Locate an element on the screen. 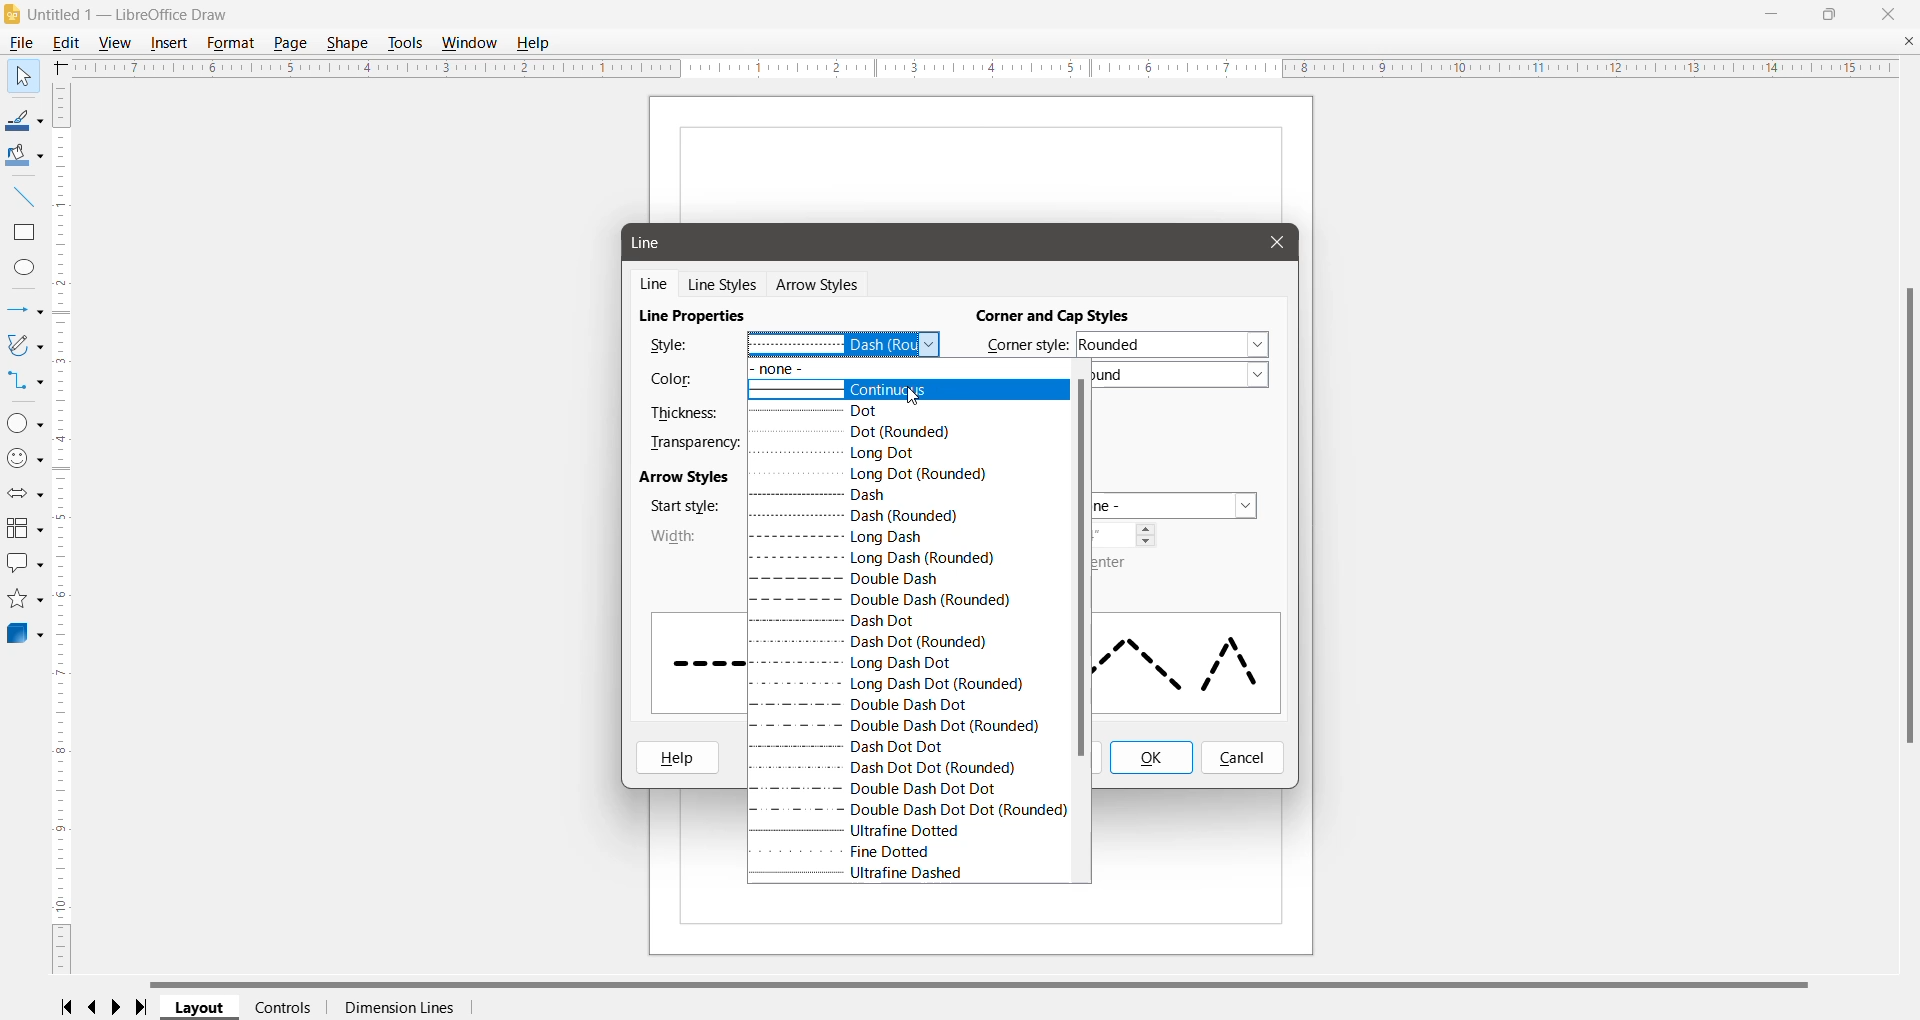 The height and width of the screenshot is (1020, 1920). Lines and Arrows is located at coordinates (25, 311).